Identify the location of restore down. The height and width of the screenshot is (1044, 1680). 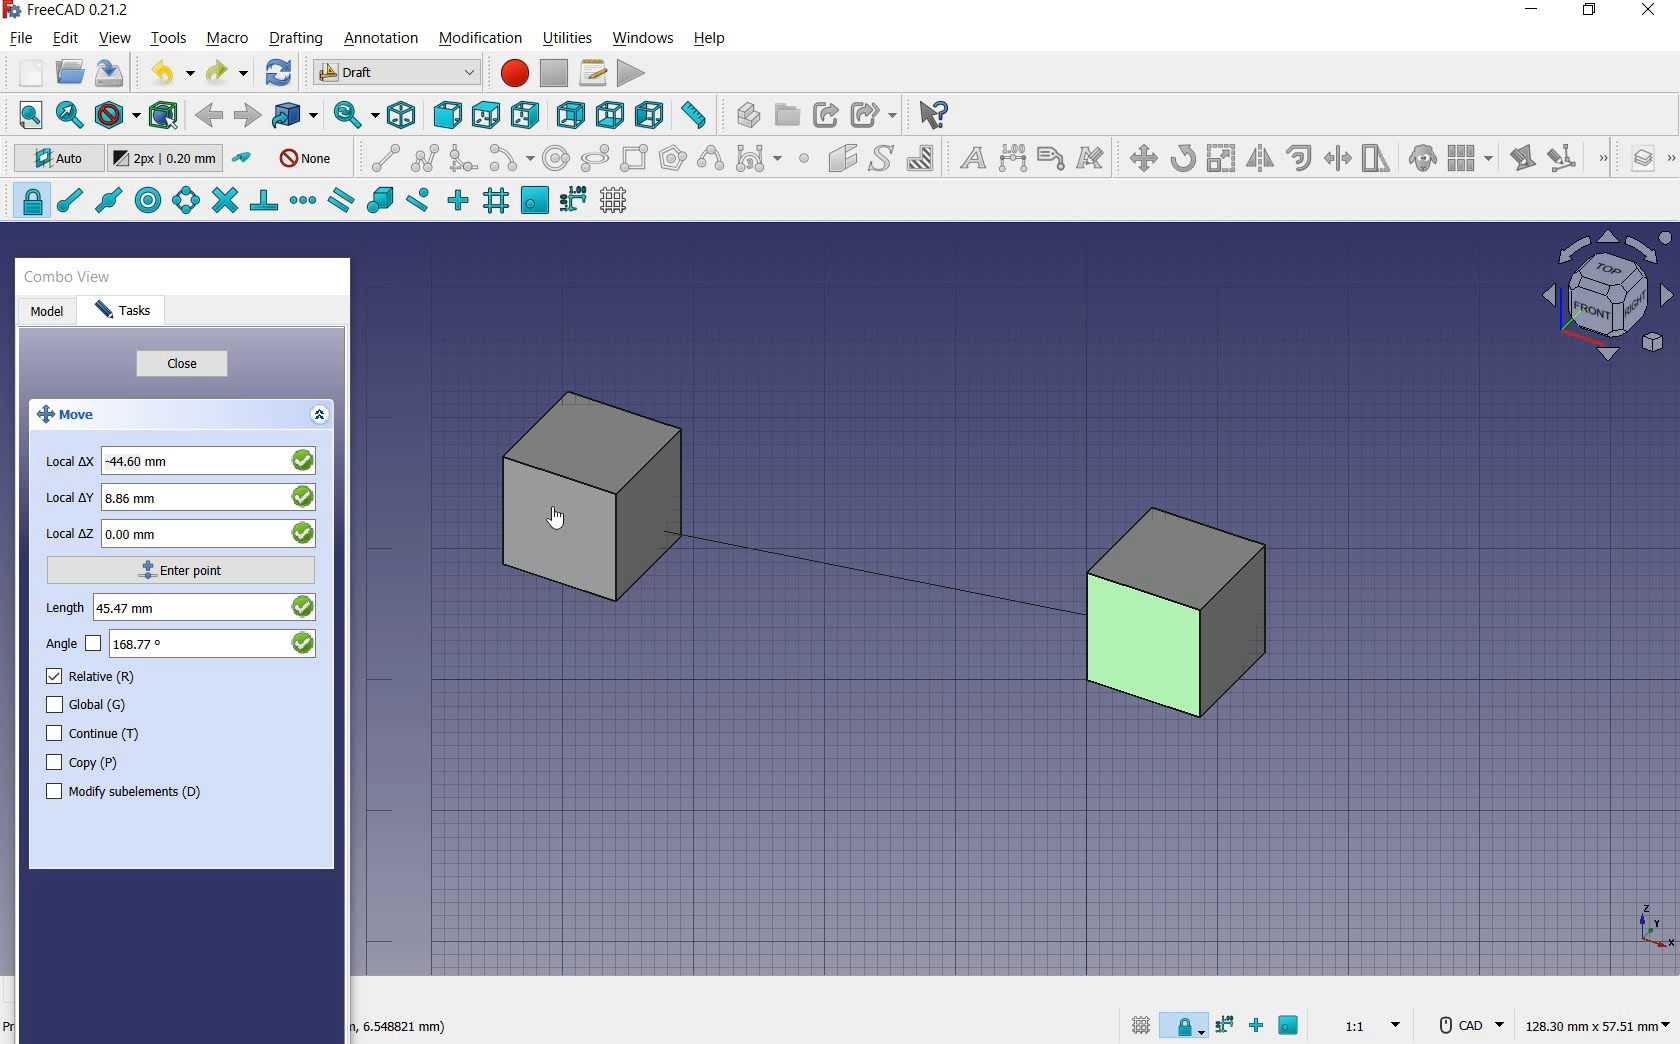
(1592, 12).